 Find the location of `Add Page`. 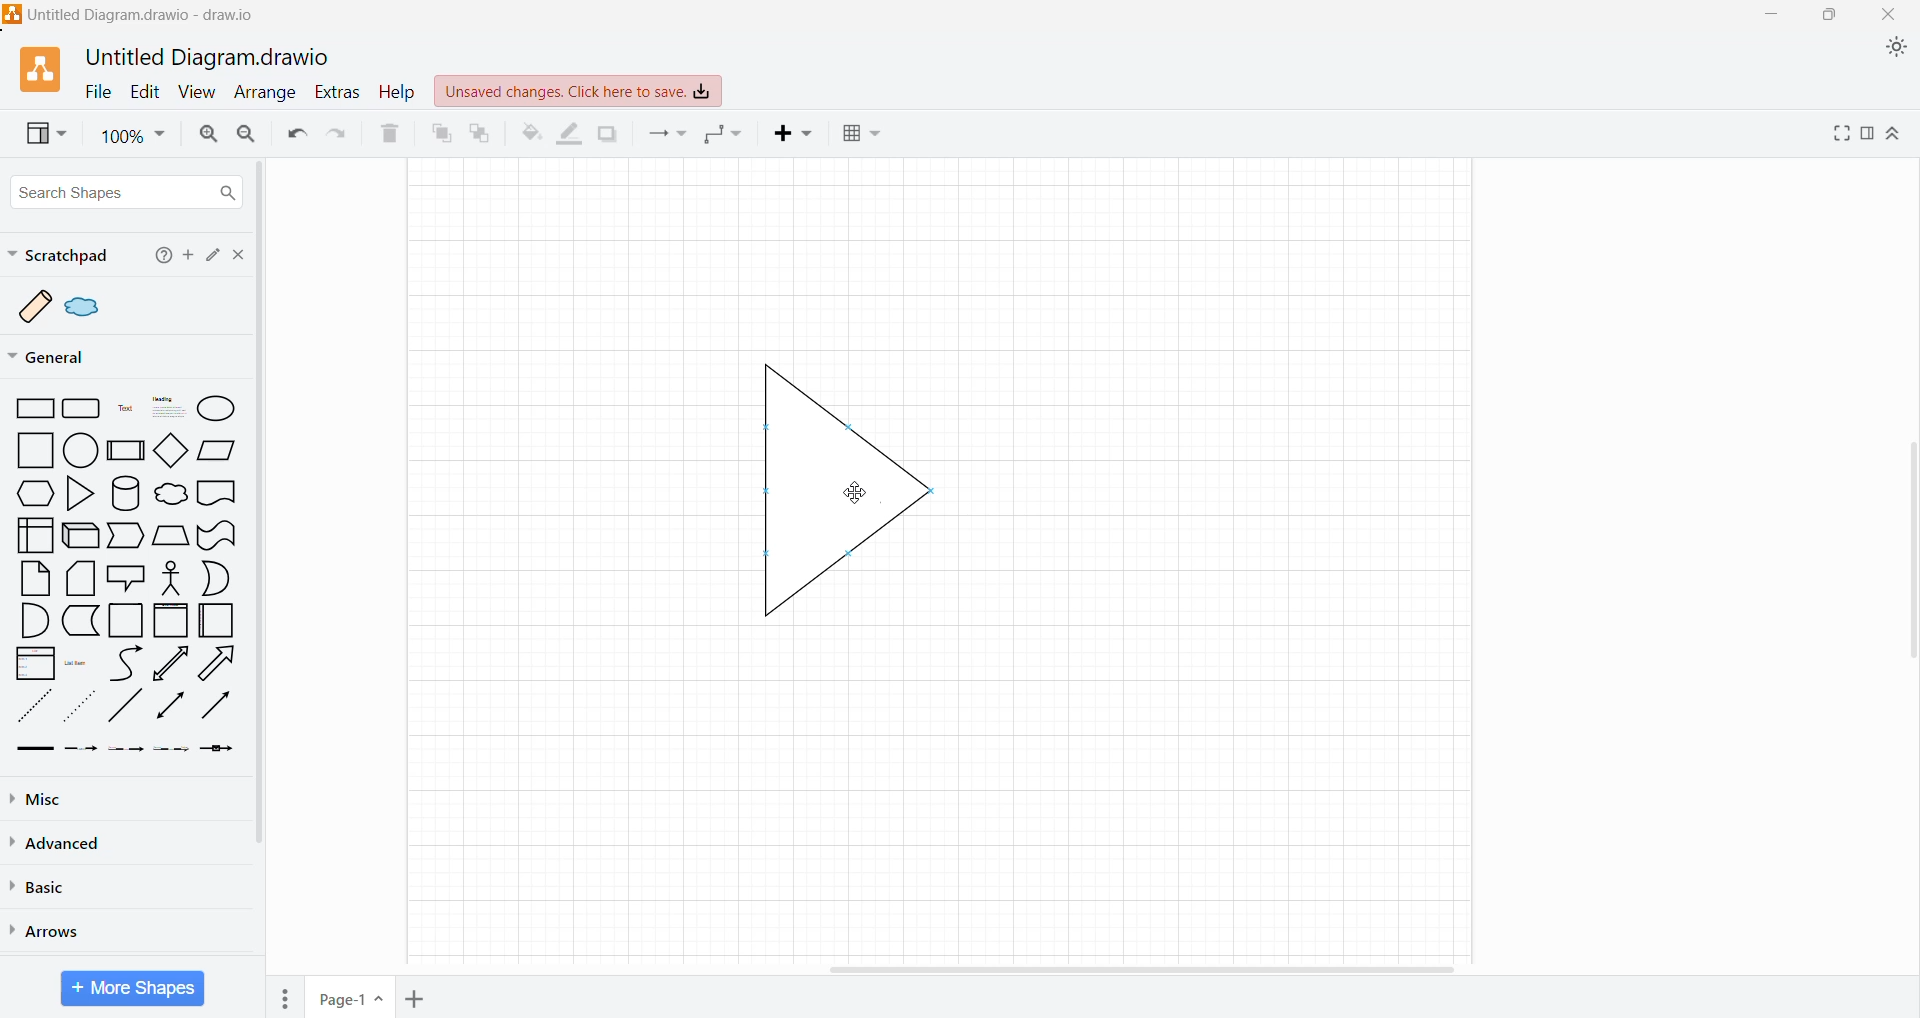

Add Page is located at coordinates (417, 996).